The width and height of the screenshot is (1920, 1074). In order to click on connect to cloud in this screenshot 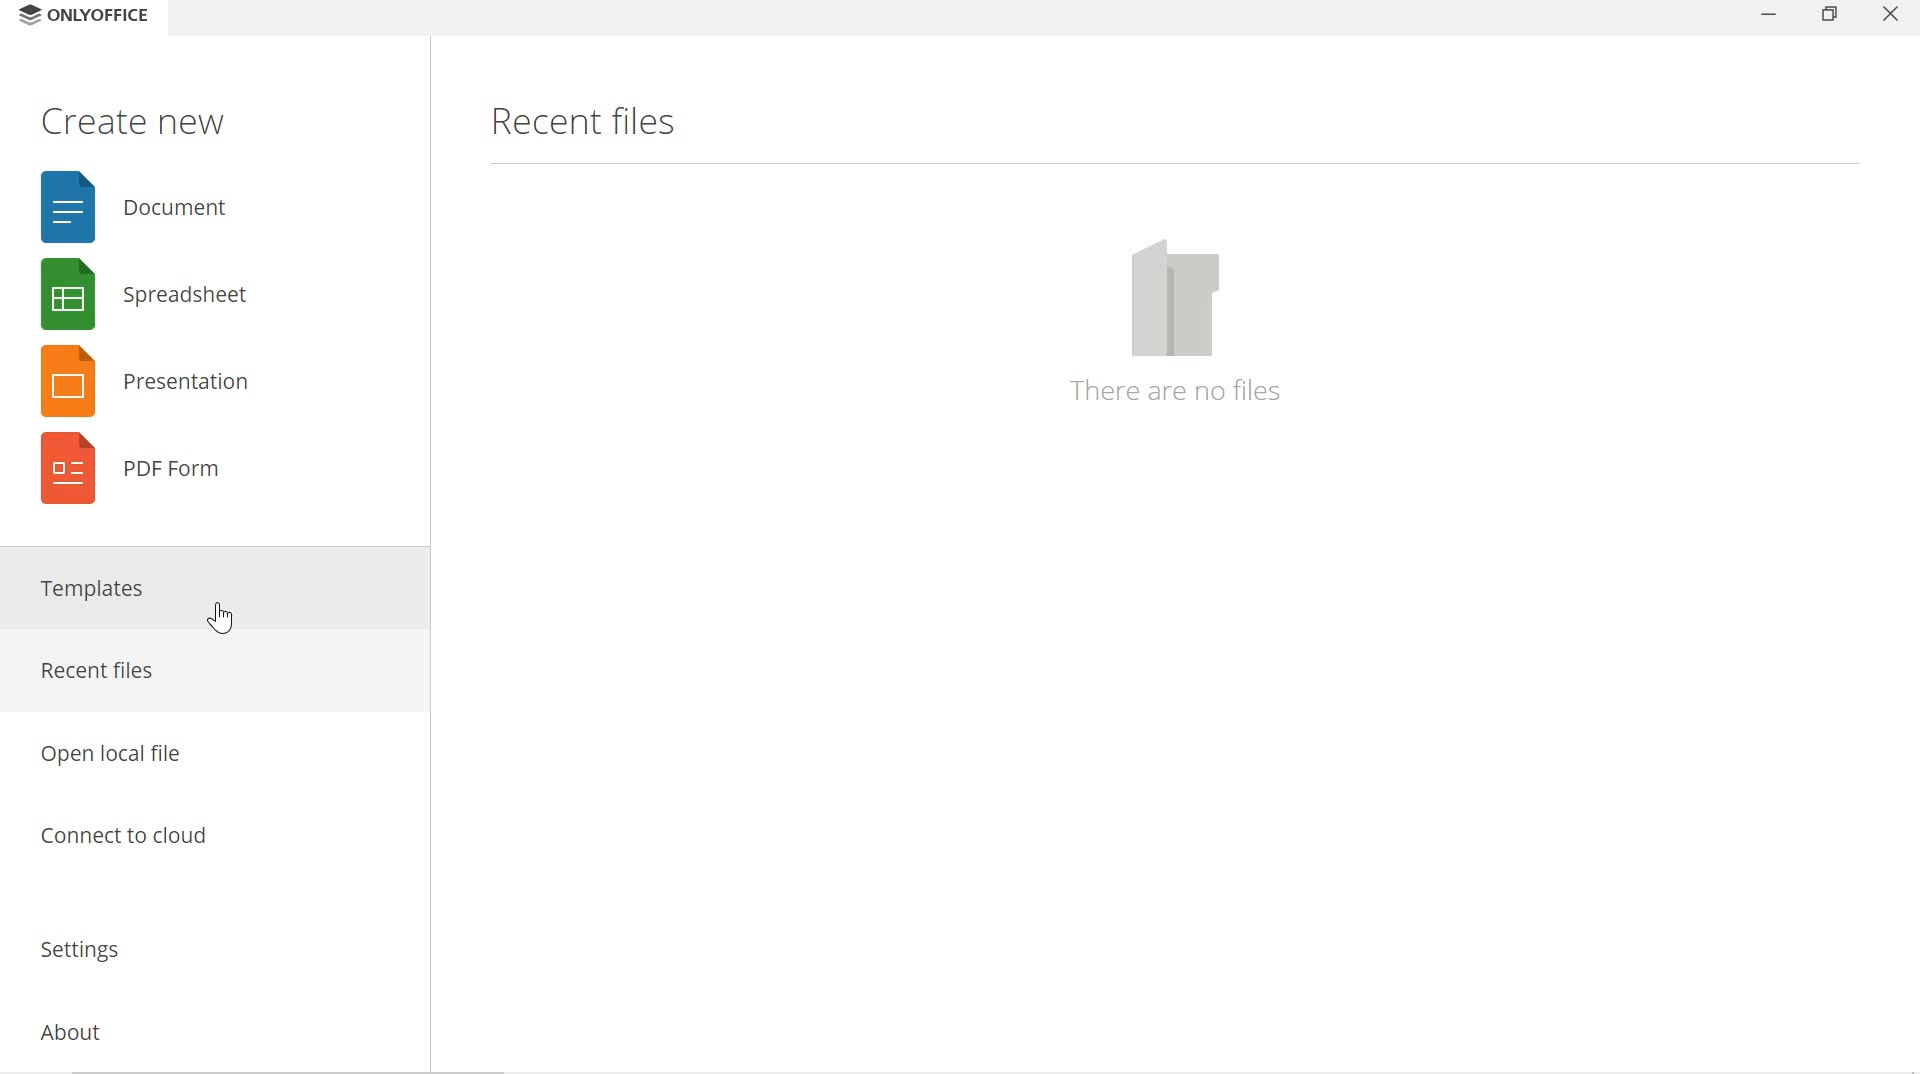, I will do `click(206, 844)`.